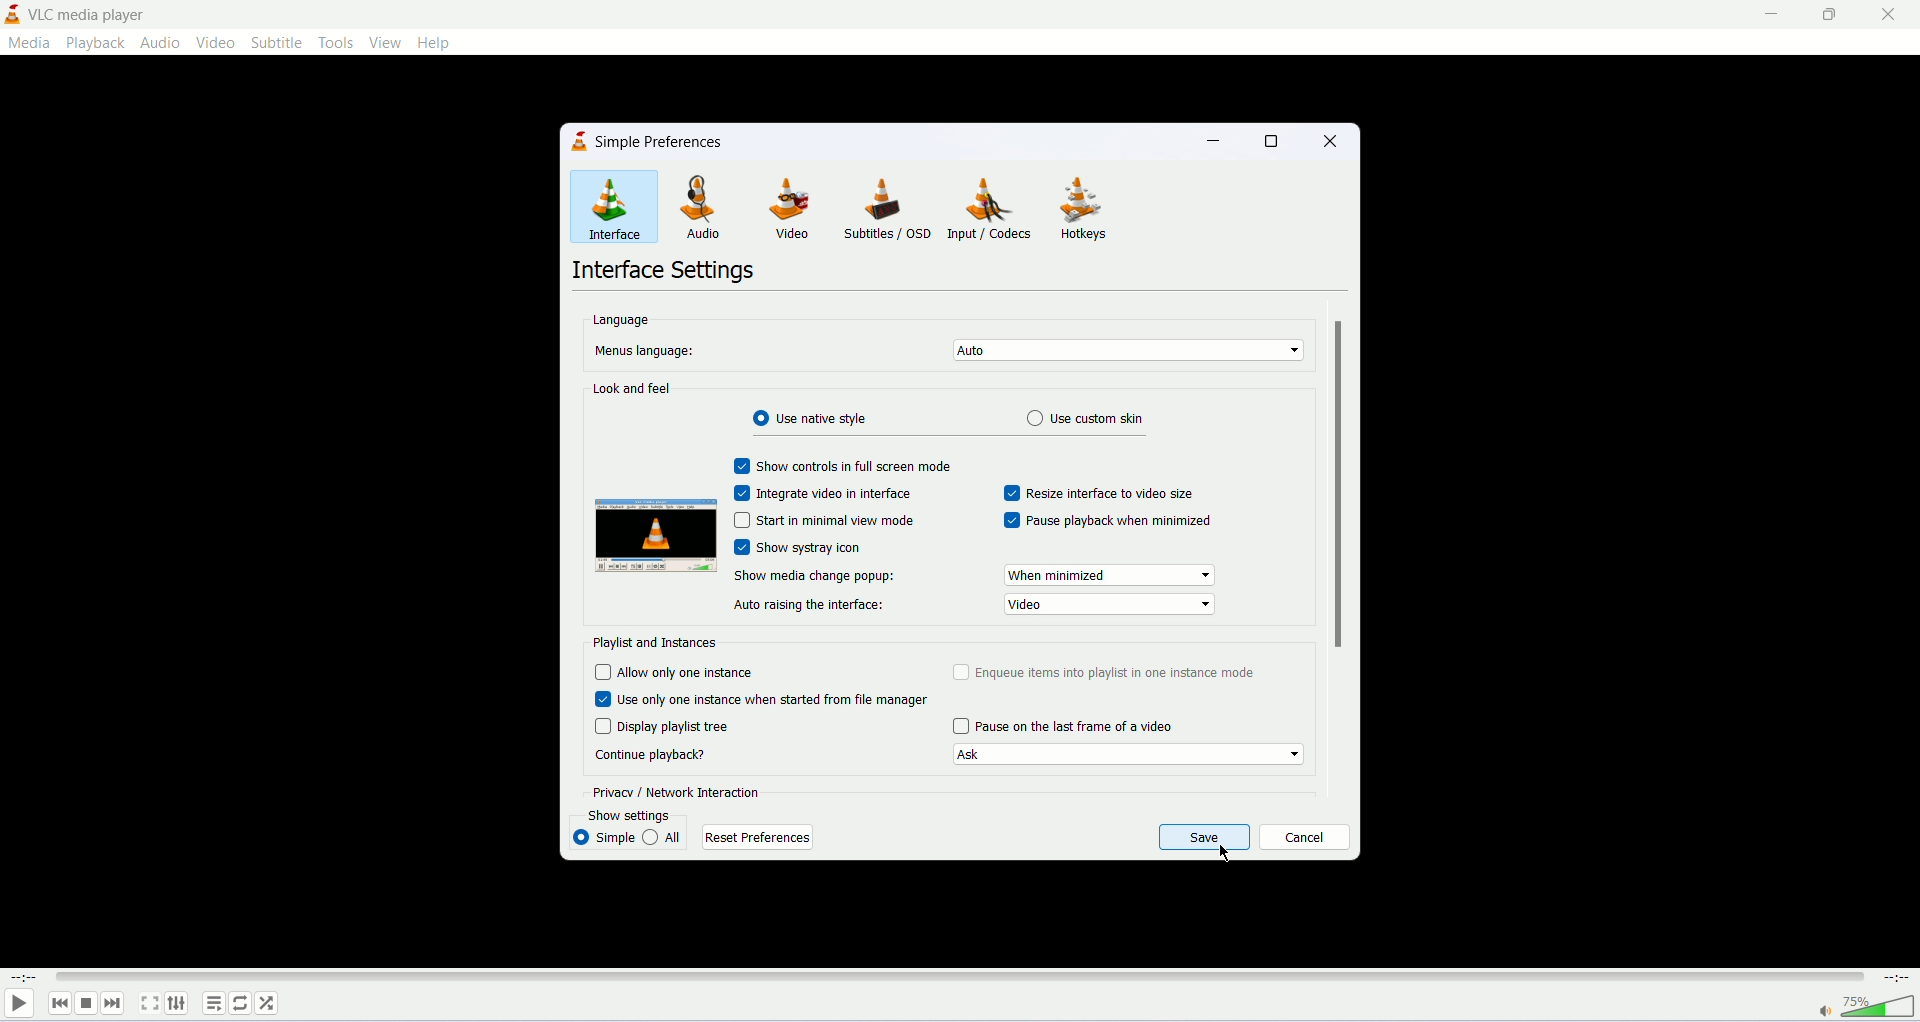 Image resolution: width=1920 pixels, height=1022 pixels. What do you see at coordinates (629, 390) in the screenshot?
I see `look and feel` at bounding box center [629, 390].